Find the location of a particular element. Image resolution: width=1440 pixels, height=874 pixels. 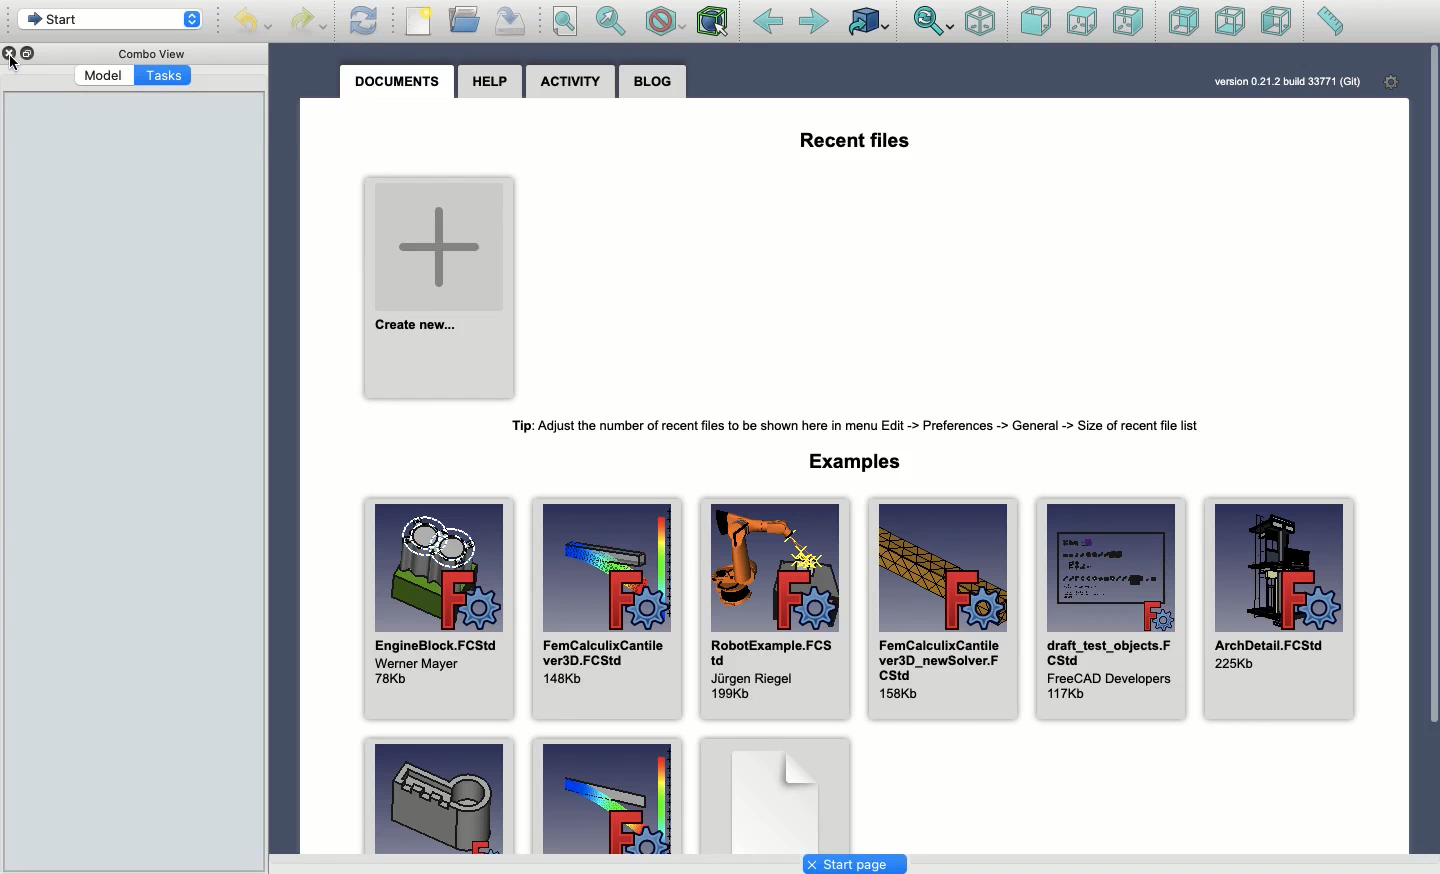

Vertical scroll is located at coordinates (1433, 448).